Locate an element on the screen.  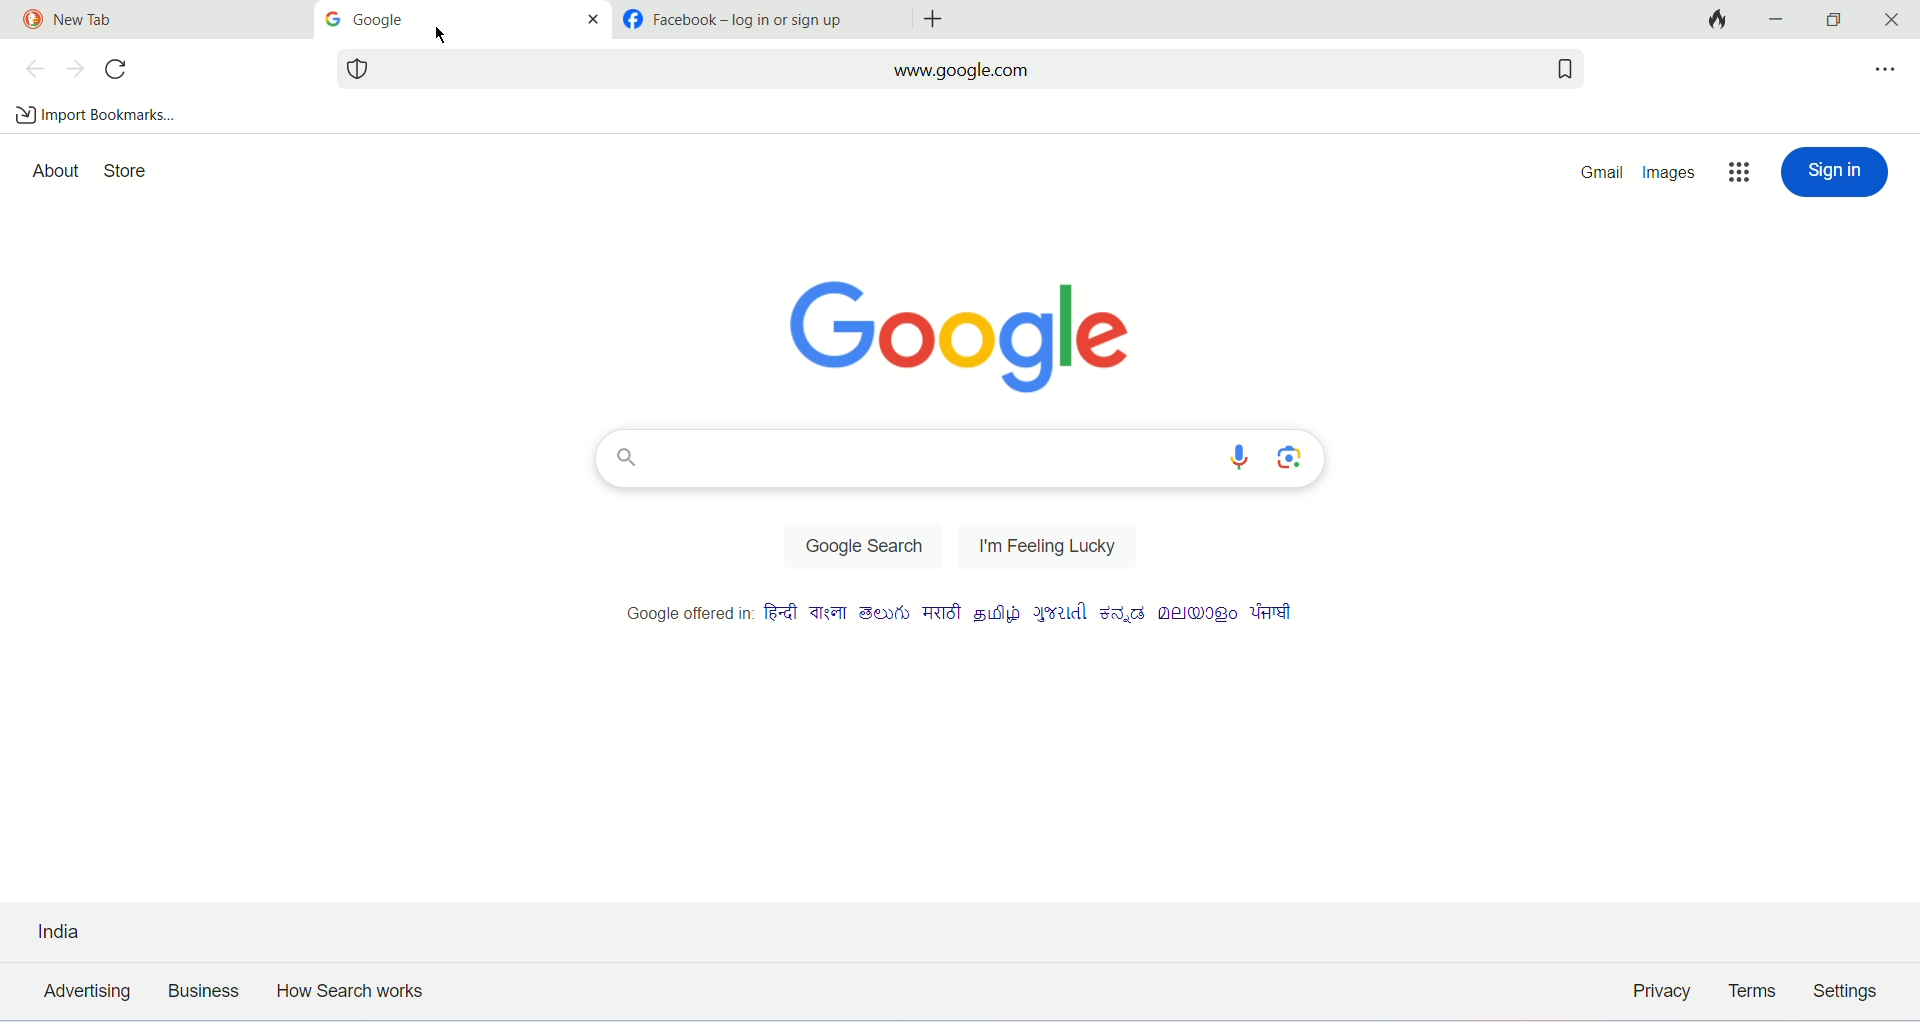
add tabs is located at coordinates (933, 21).